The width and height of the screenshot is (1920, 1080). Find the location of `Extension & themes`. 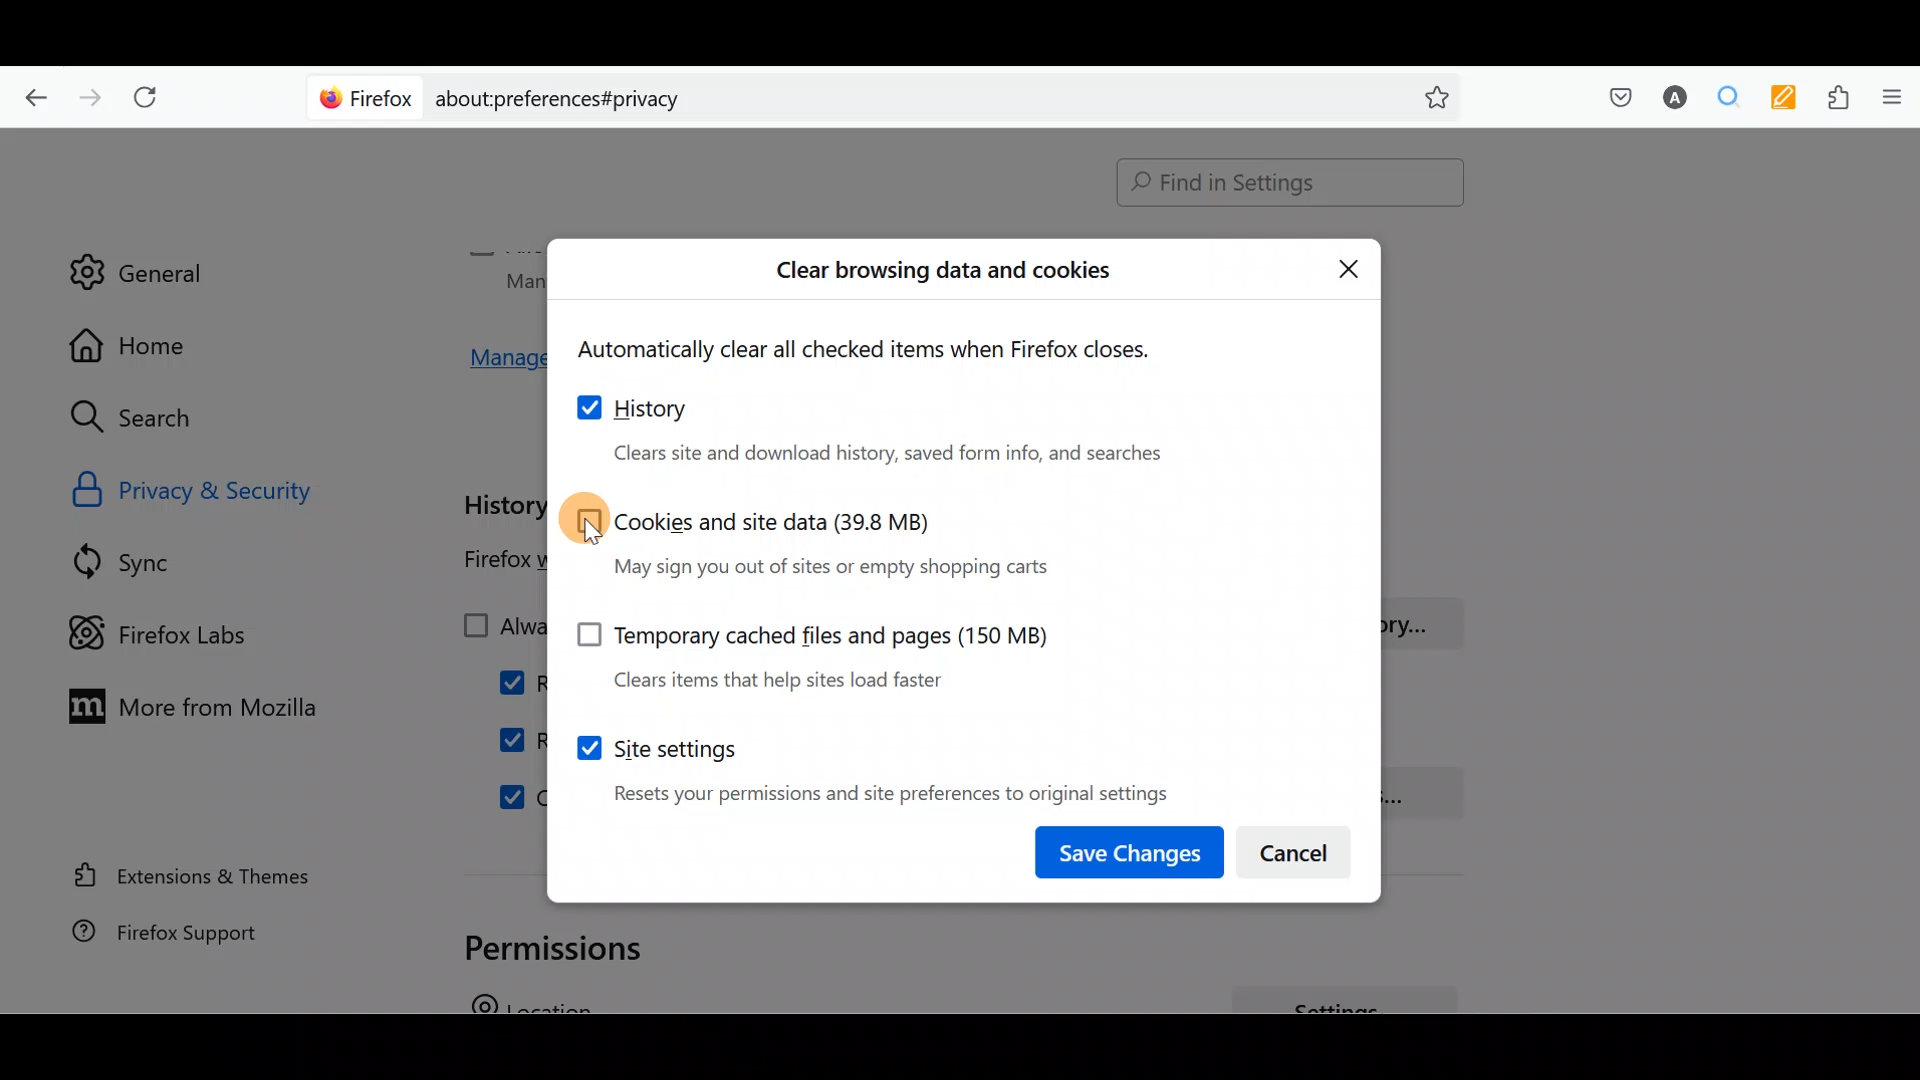

Extension & themes is located at coordinates (197, 879).